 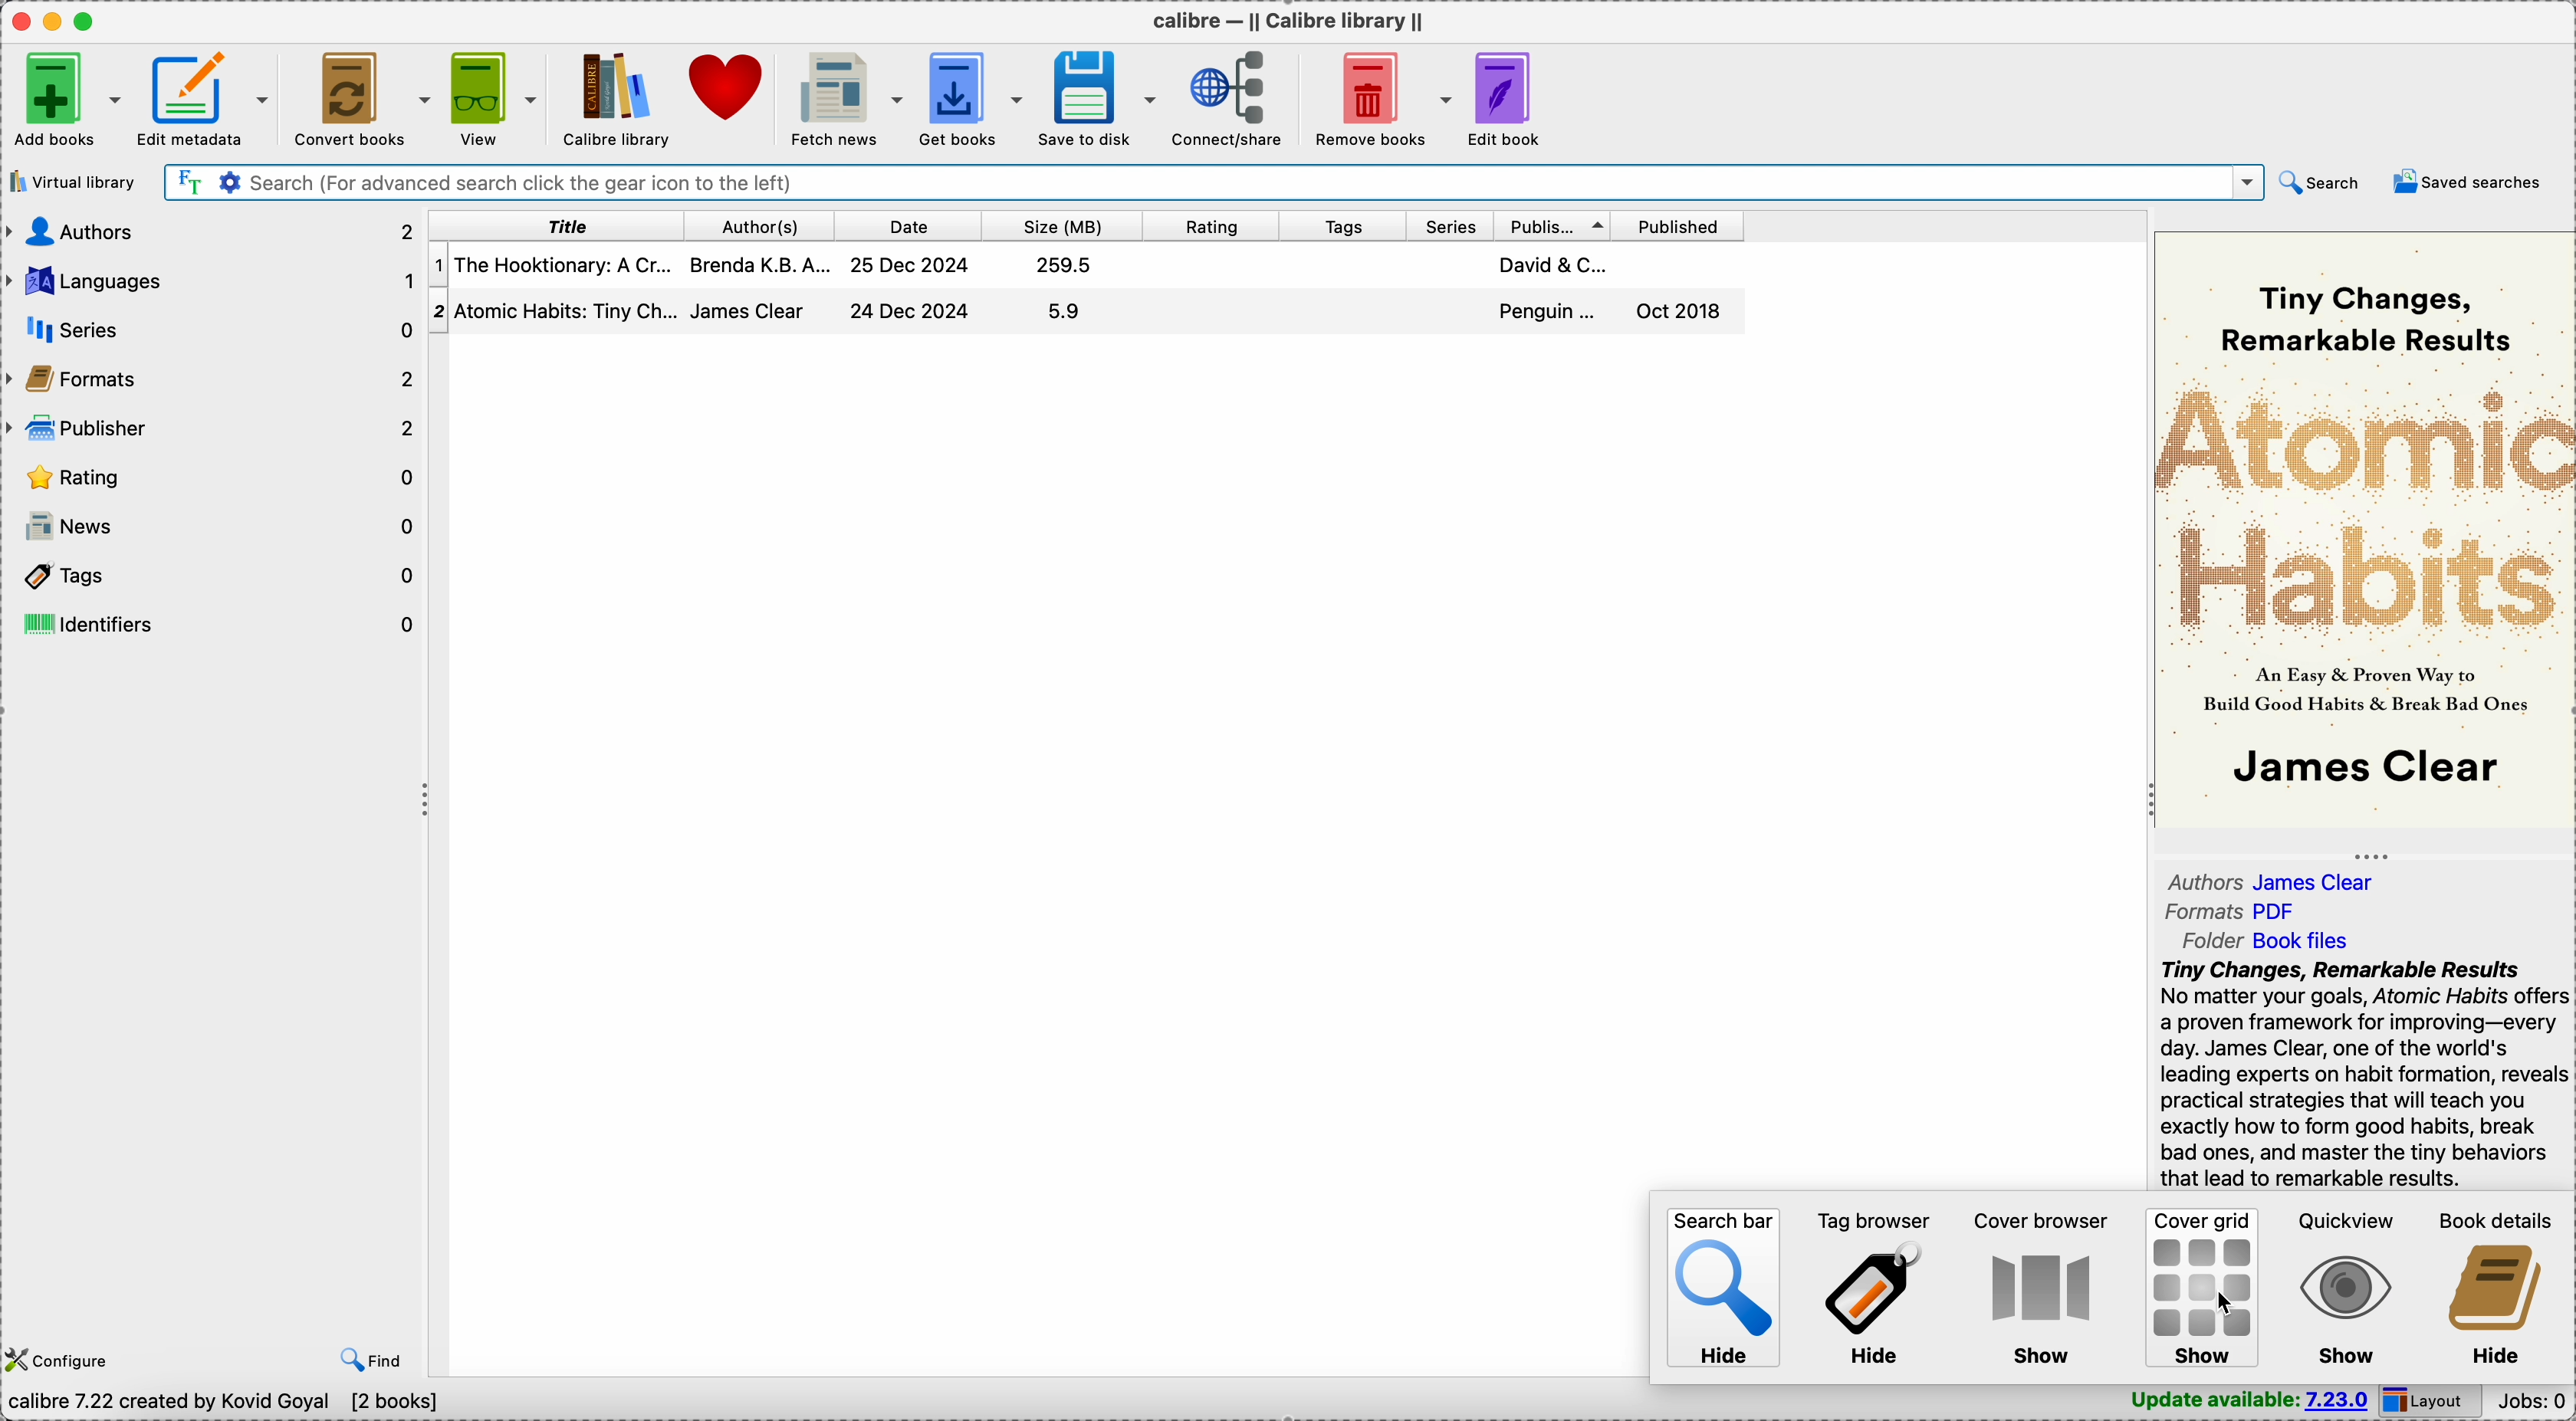 What do you see at coordinates (2367, 770) in the screenshot?
I see `James clear` at bounding box center [2367, 770].